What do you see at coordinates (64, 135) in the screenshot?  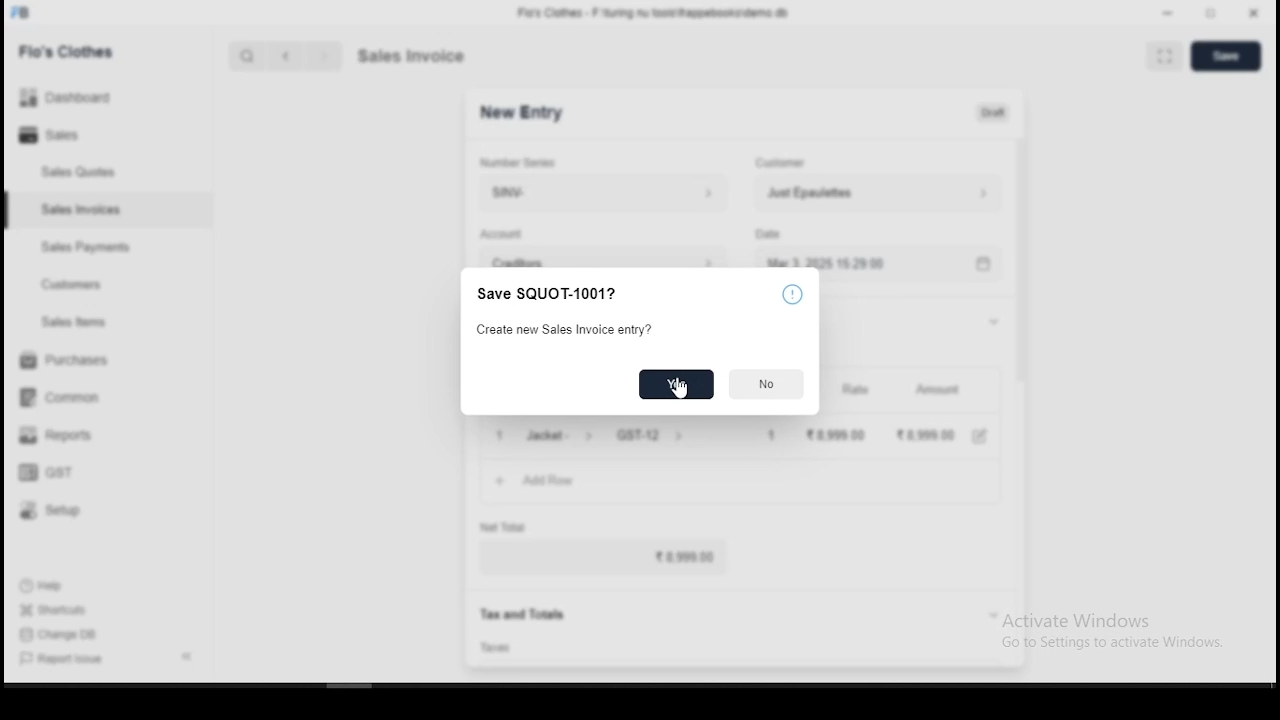 I see `sales` at bounding box center [64, 135].